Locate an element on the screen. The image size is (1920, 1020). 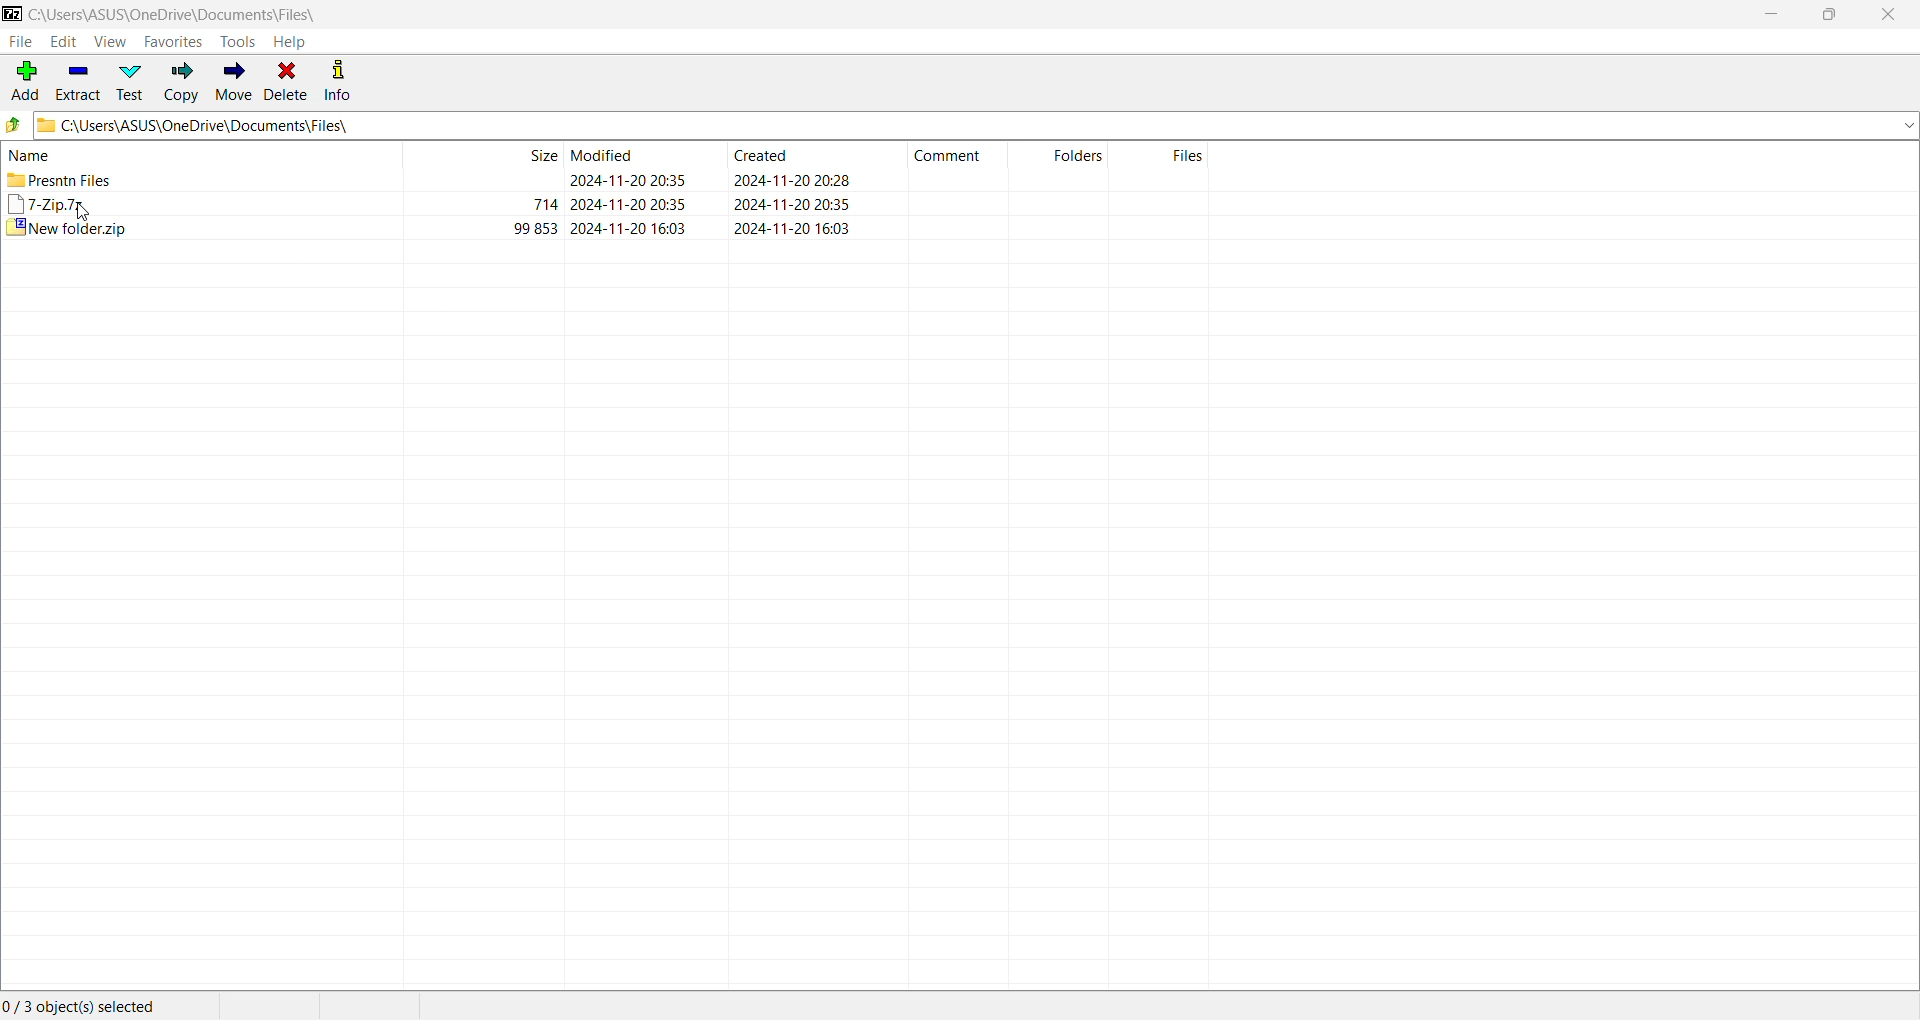
Add is located at coordinates (24, 82).